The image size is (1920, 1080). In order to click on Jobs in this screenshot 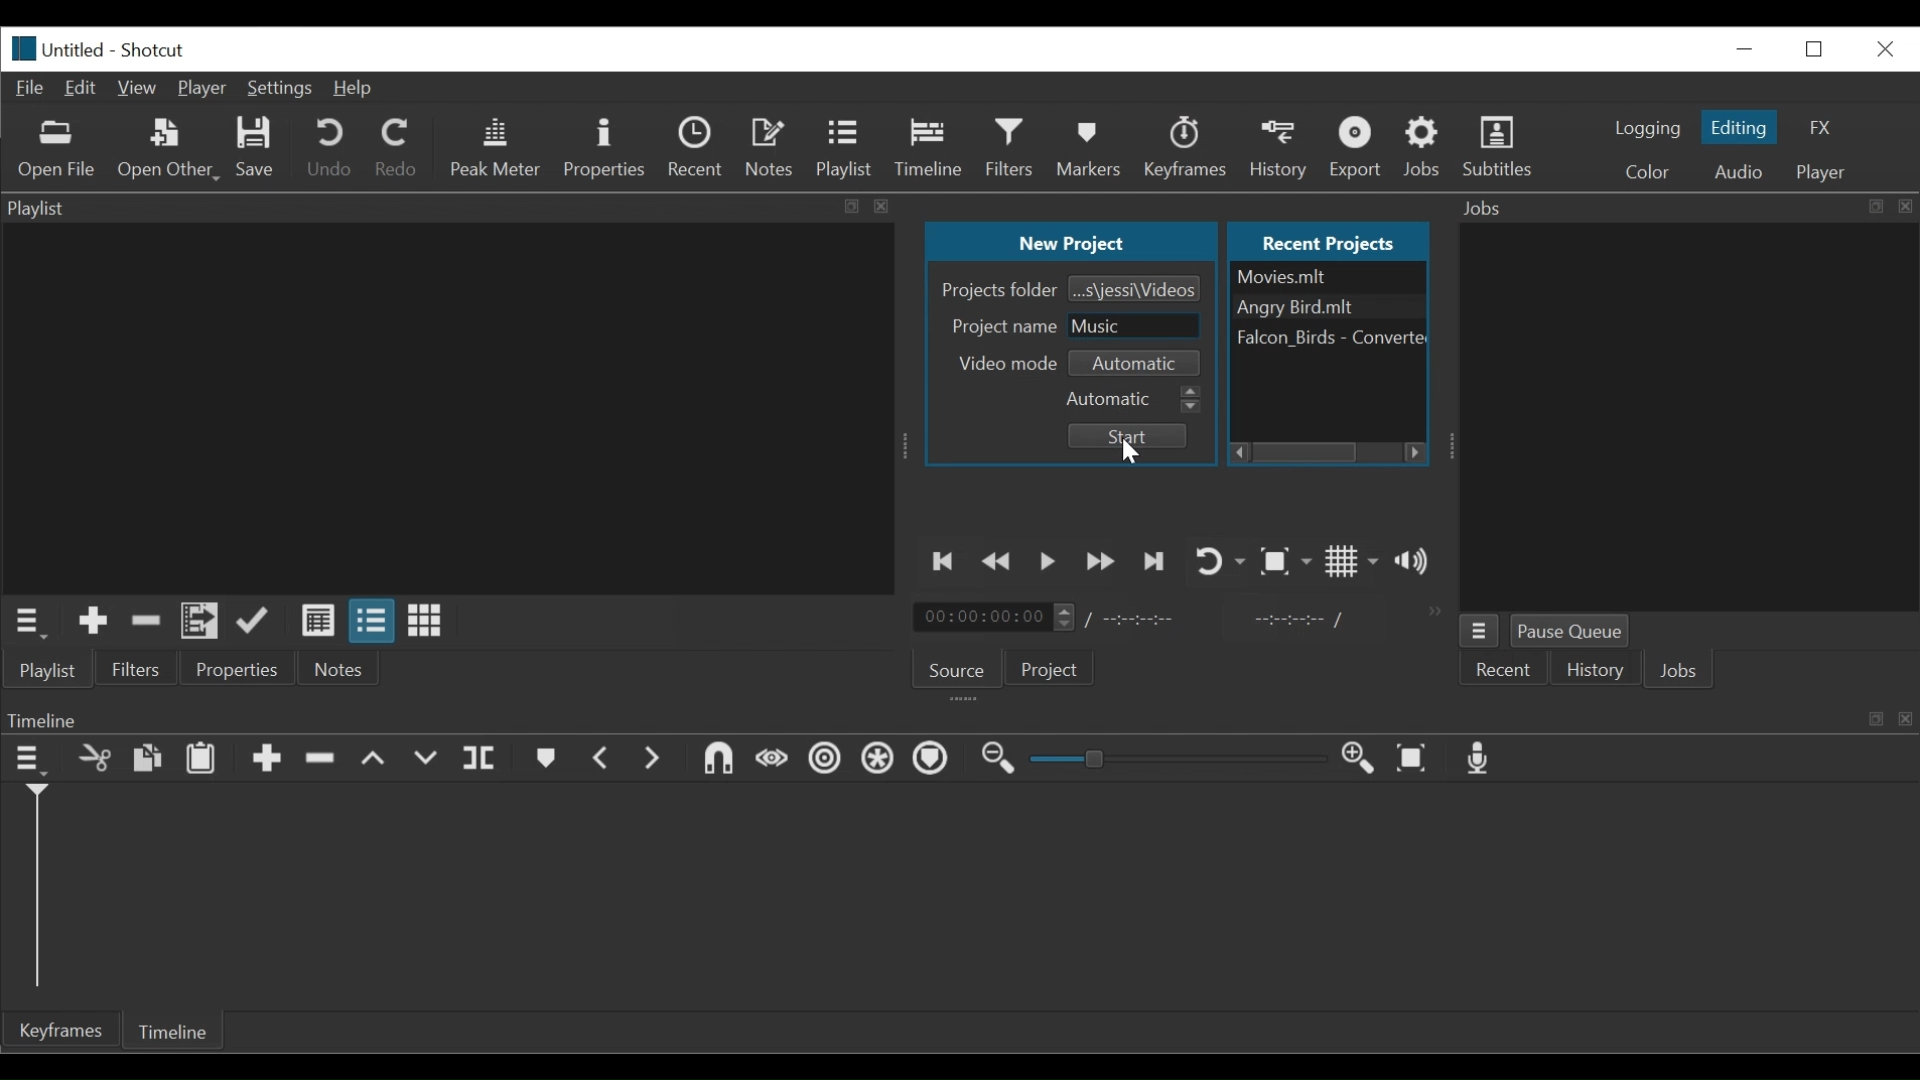, I will do `click(1424, 149)`.